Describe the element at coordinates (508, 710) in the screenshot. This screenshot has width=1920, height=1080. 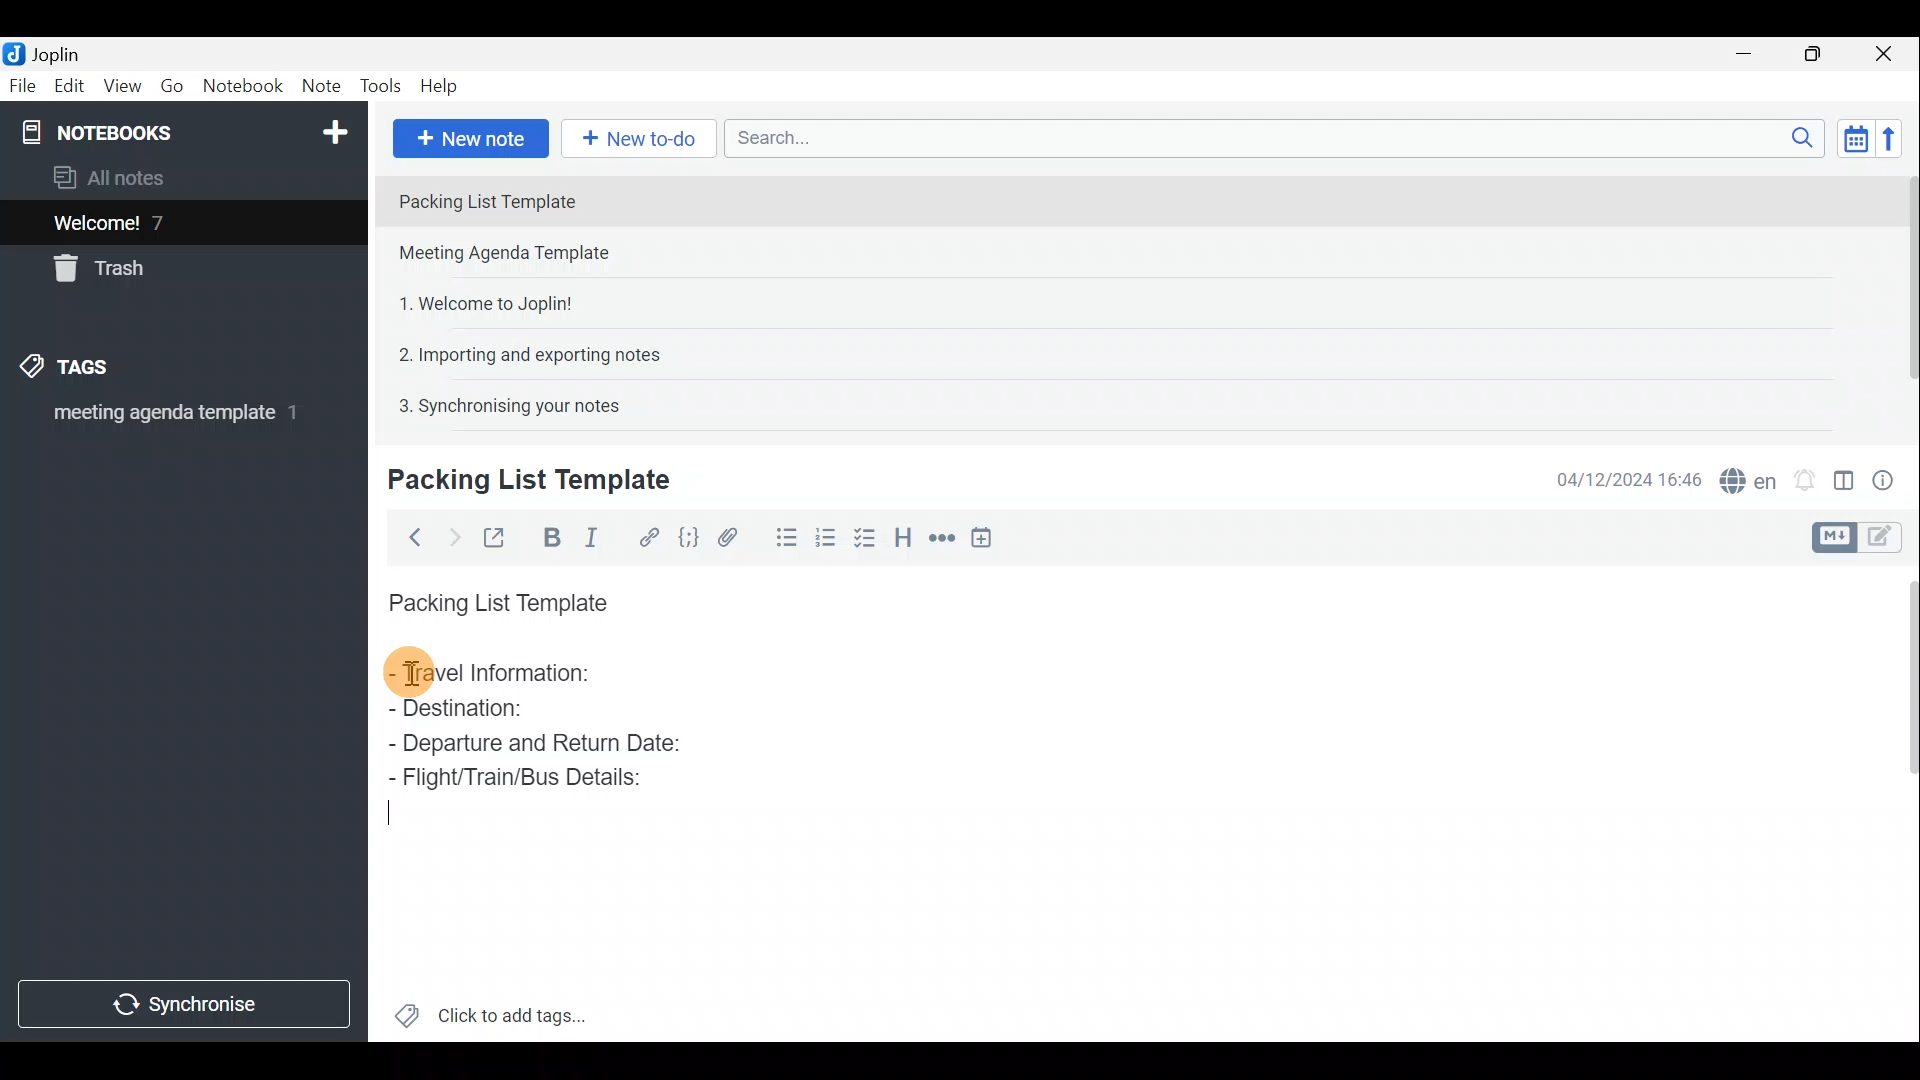
I see `Destination:` at that location.